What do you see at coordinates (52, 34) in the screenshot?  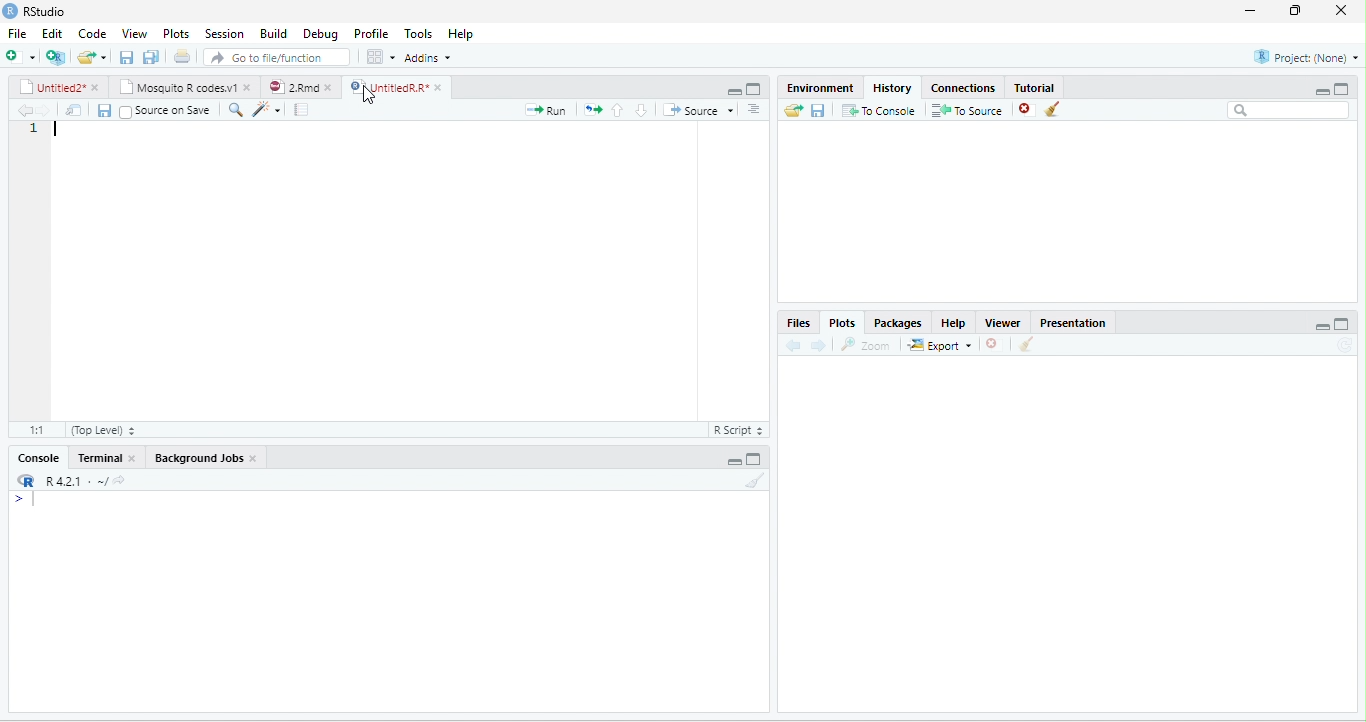 I see `edit` at bounding box center [52, 34].